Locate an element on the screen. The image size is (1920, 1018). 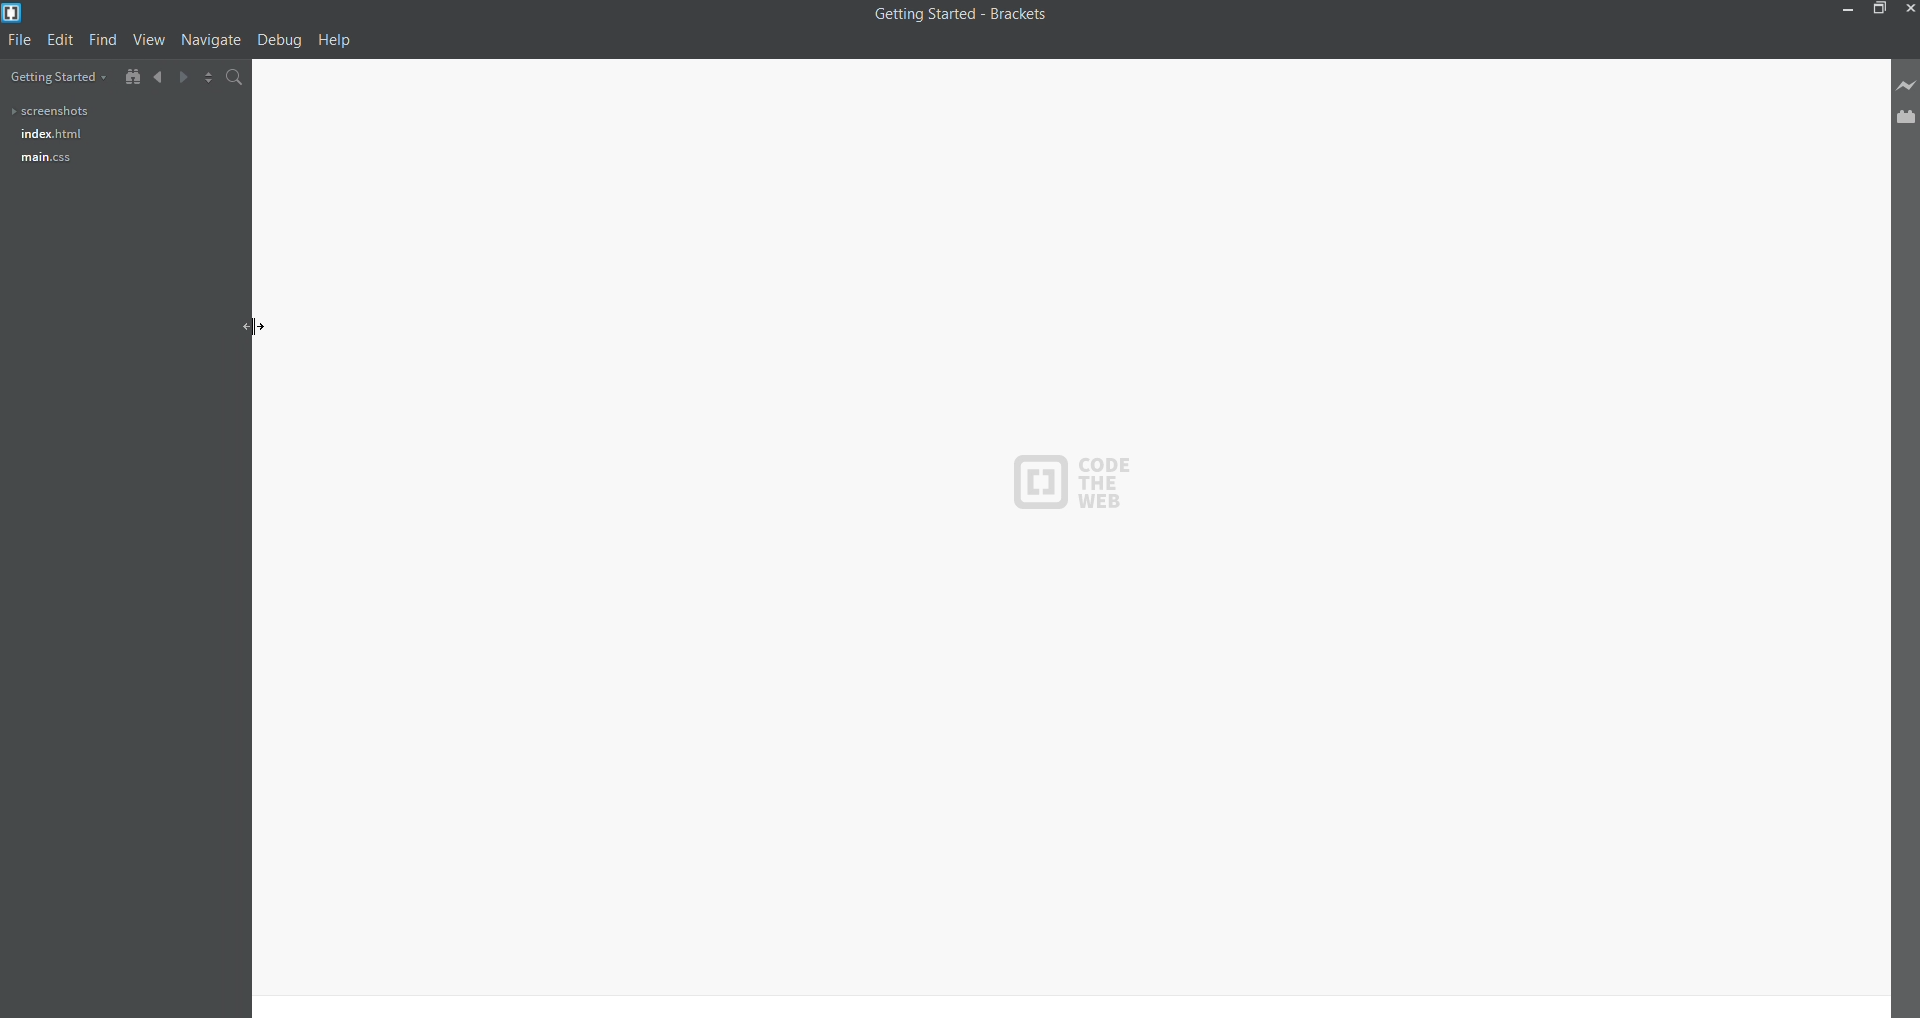
debug is located at coordinates (279, 41).